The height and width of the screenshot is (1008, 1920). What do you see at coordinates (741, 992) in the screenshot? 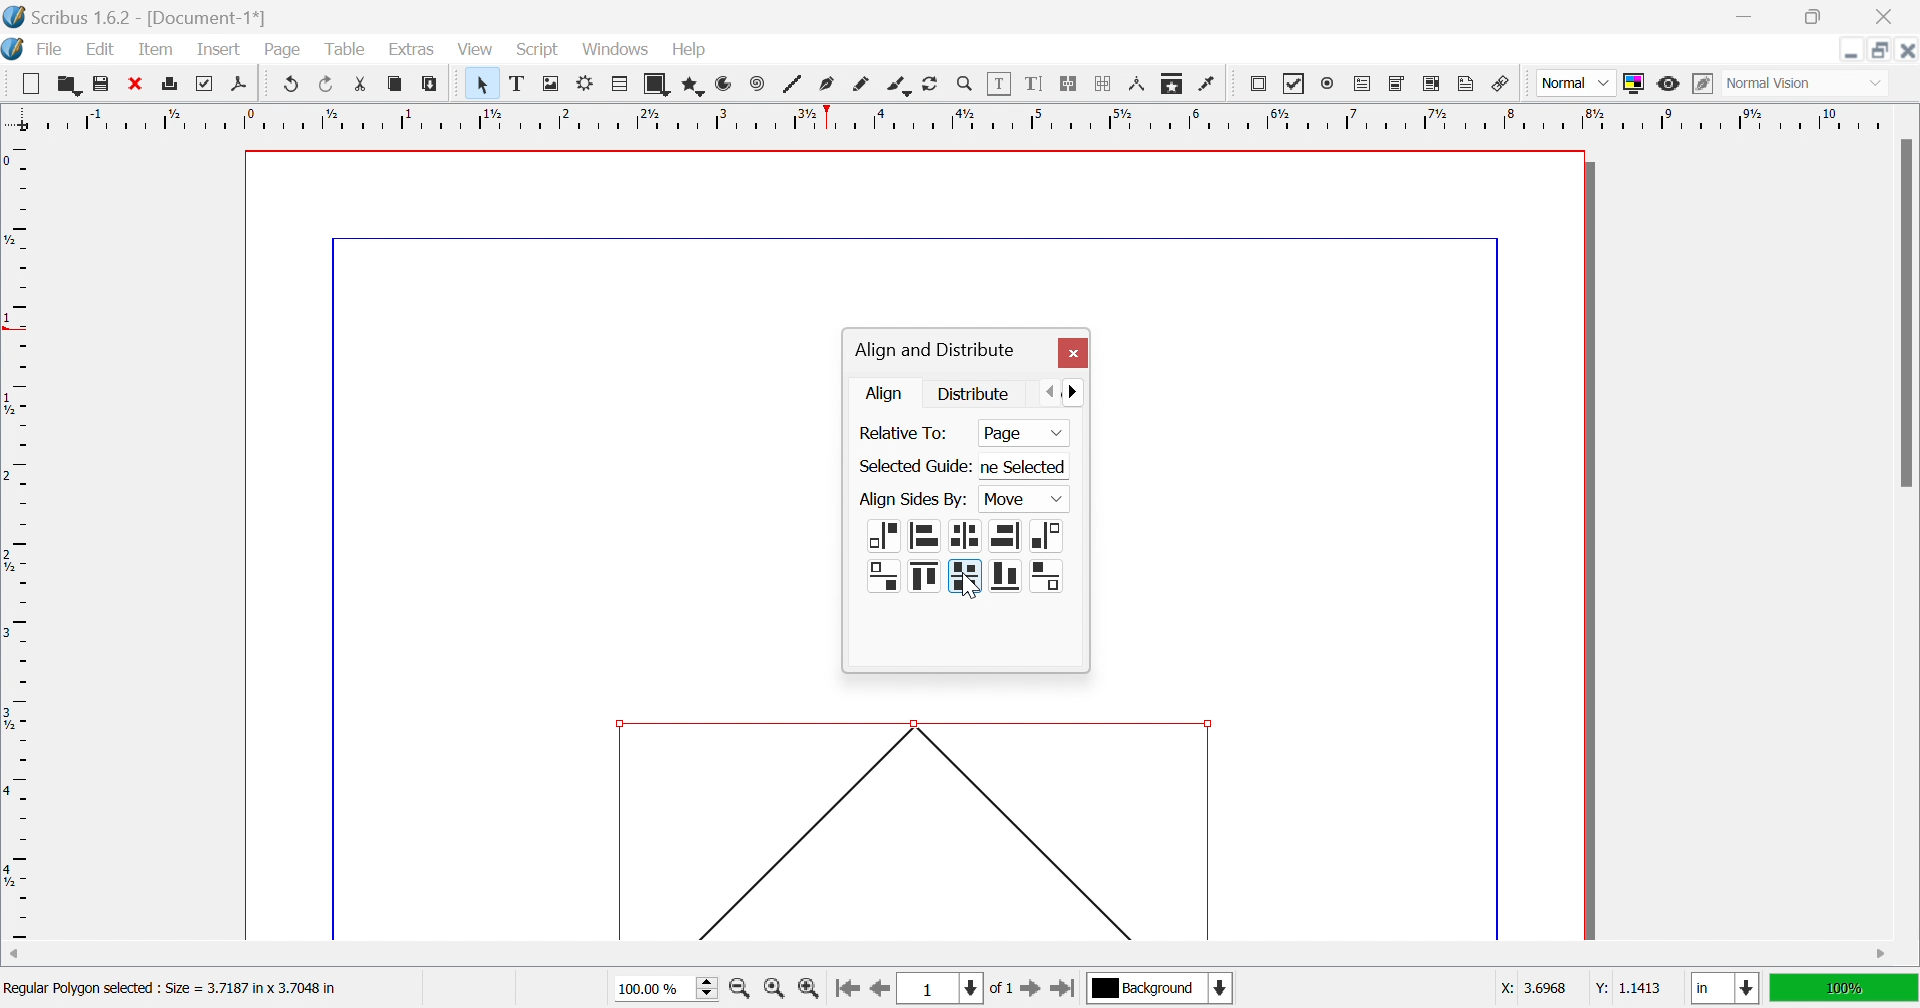
I see `Zoom out by the stepping value in Tools preferences` at bounding box center [741, 992].